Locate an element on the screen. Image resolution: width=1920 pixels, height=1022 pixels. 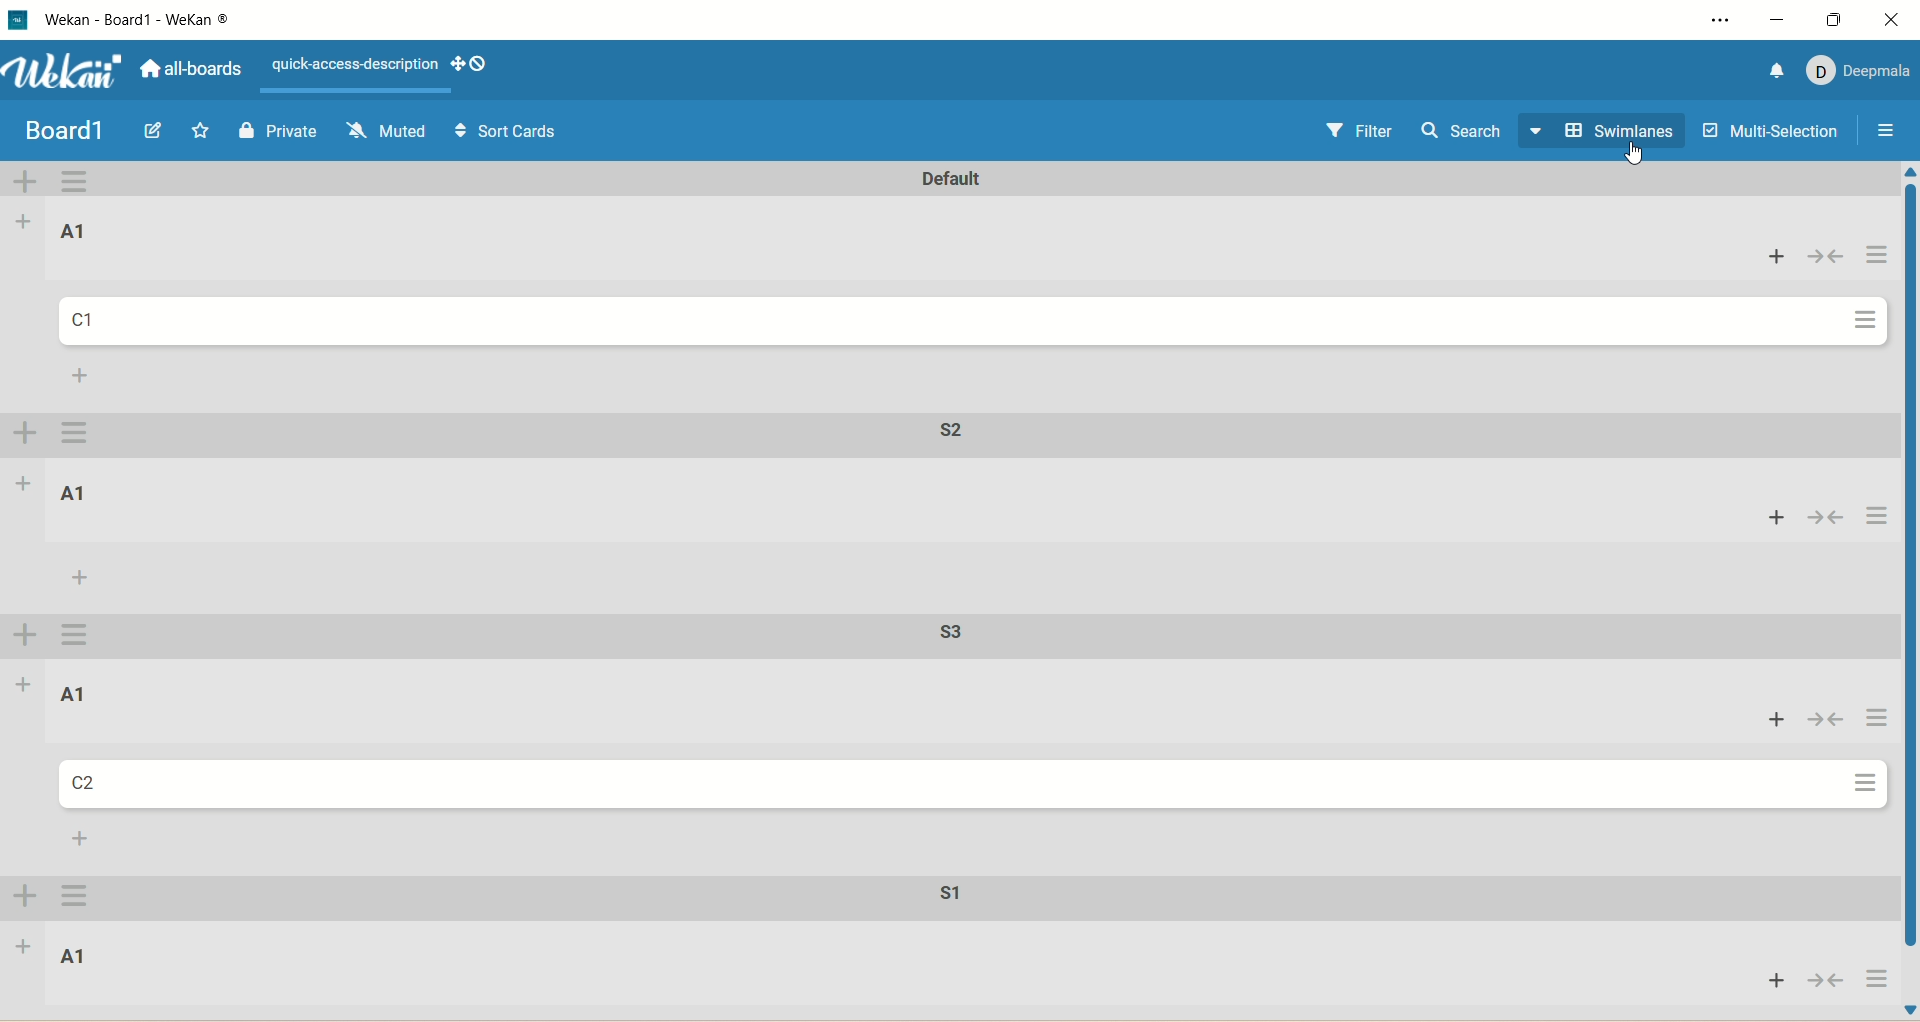
private is located at coordinates (281, 130).